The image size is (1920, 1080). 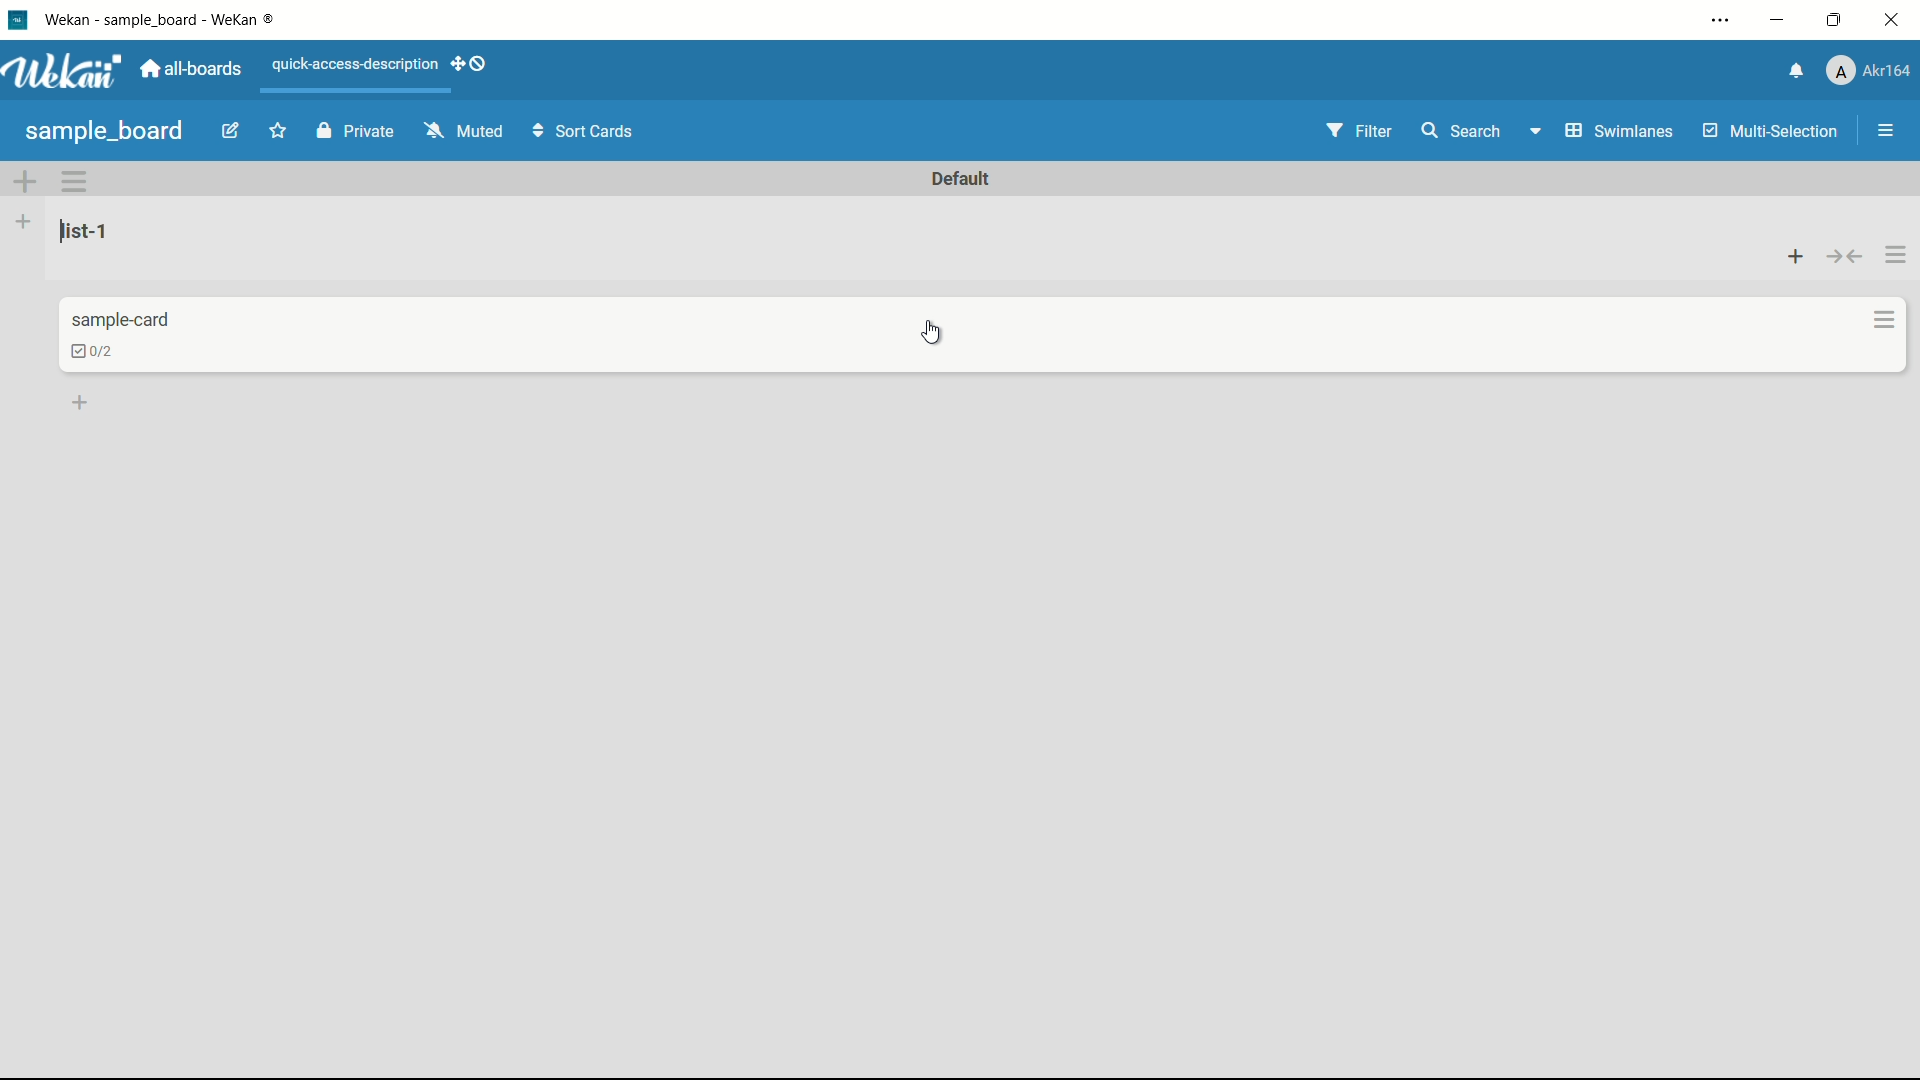 I want to click on minimize, so click(x=1780, y=20).